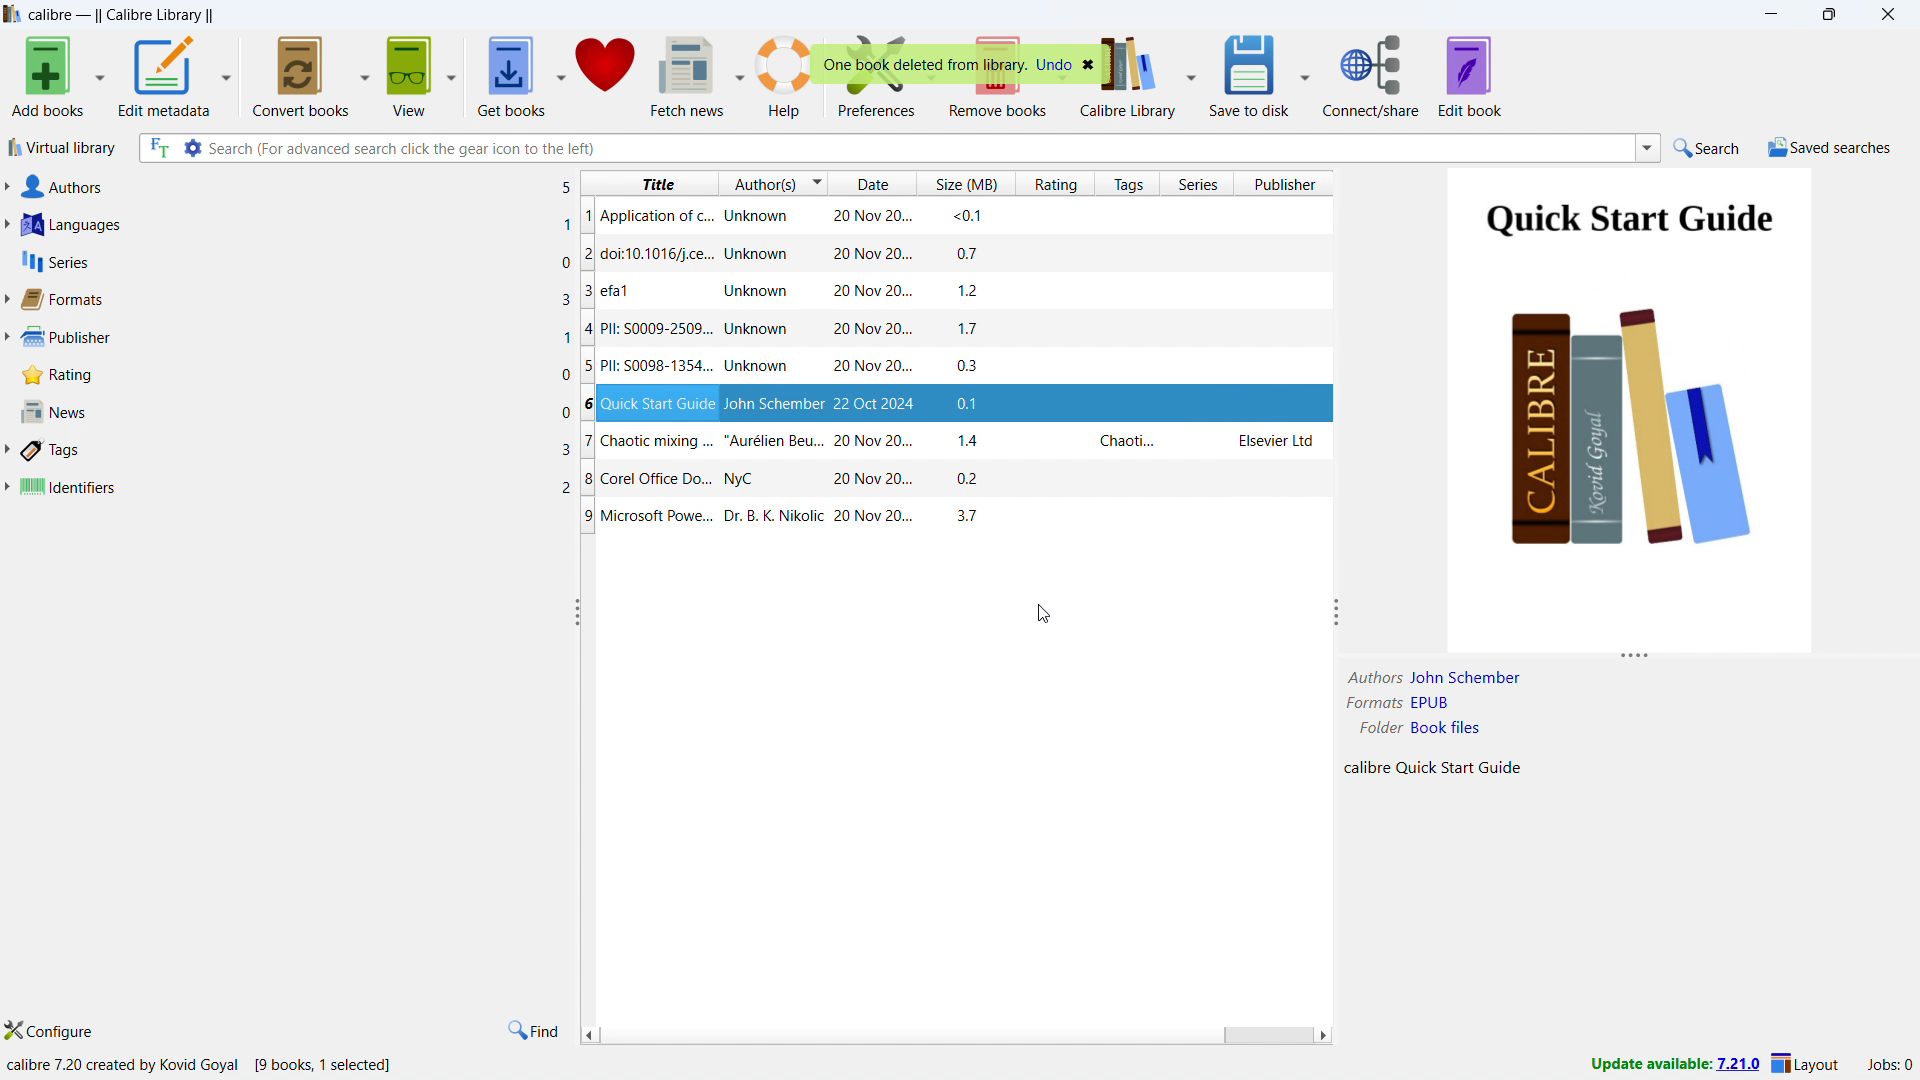 The width and height of the screenshot is (1920, 1080). What do you see at coordinates (192, 148) in the screenshot?
I see `advanced search` at bounding box center [192, 148].